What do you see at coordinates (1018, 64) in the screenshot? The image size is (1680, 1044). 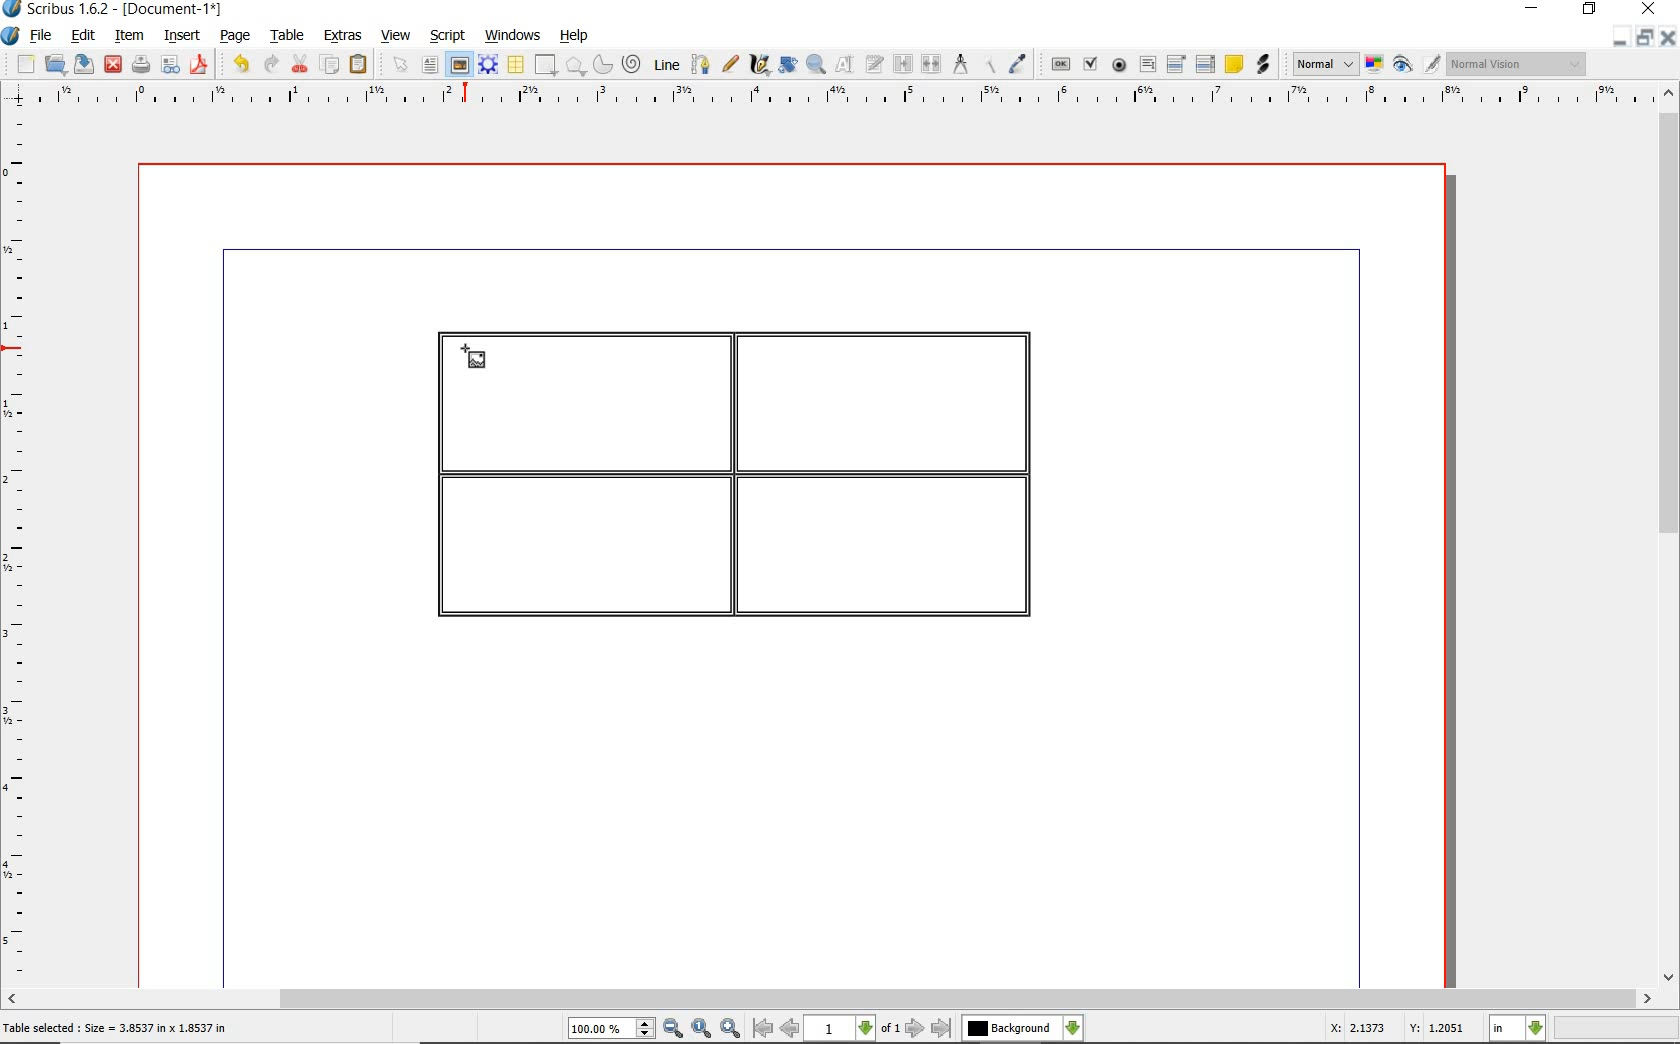 I see `eye dropper` at bounding box center [1018, 64].